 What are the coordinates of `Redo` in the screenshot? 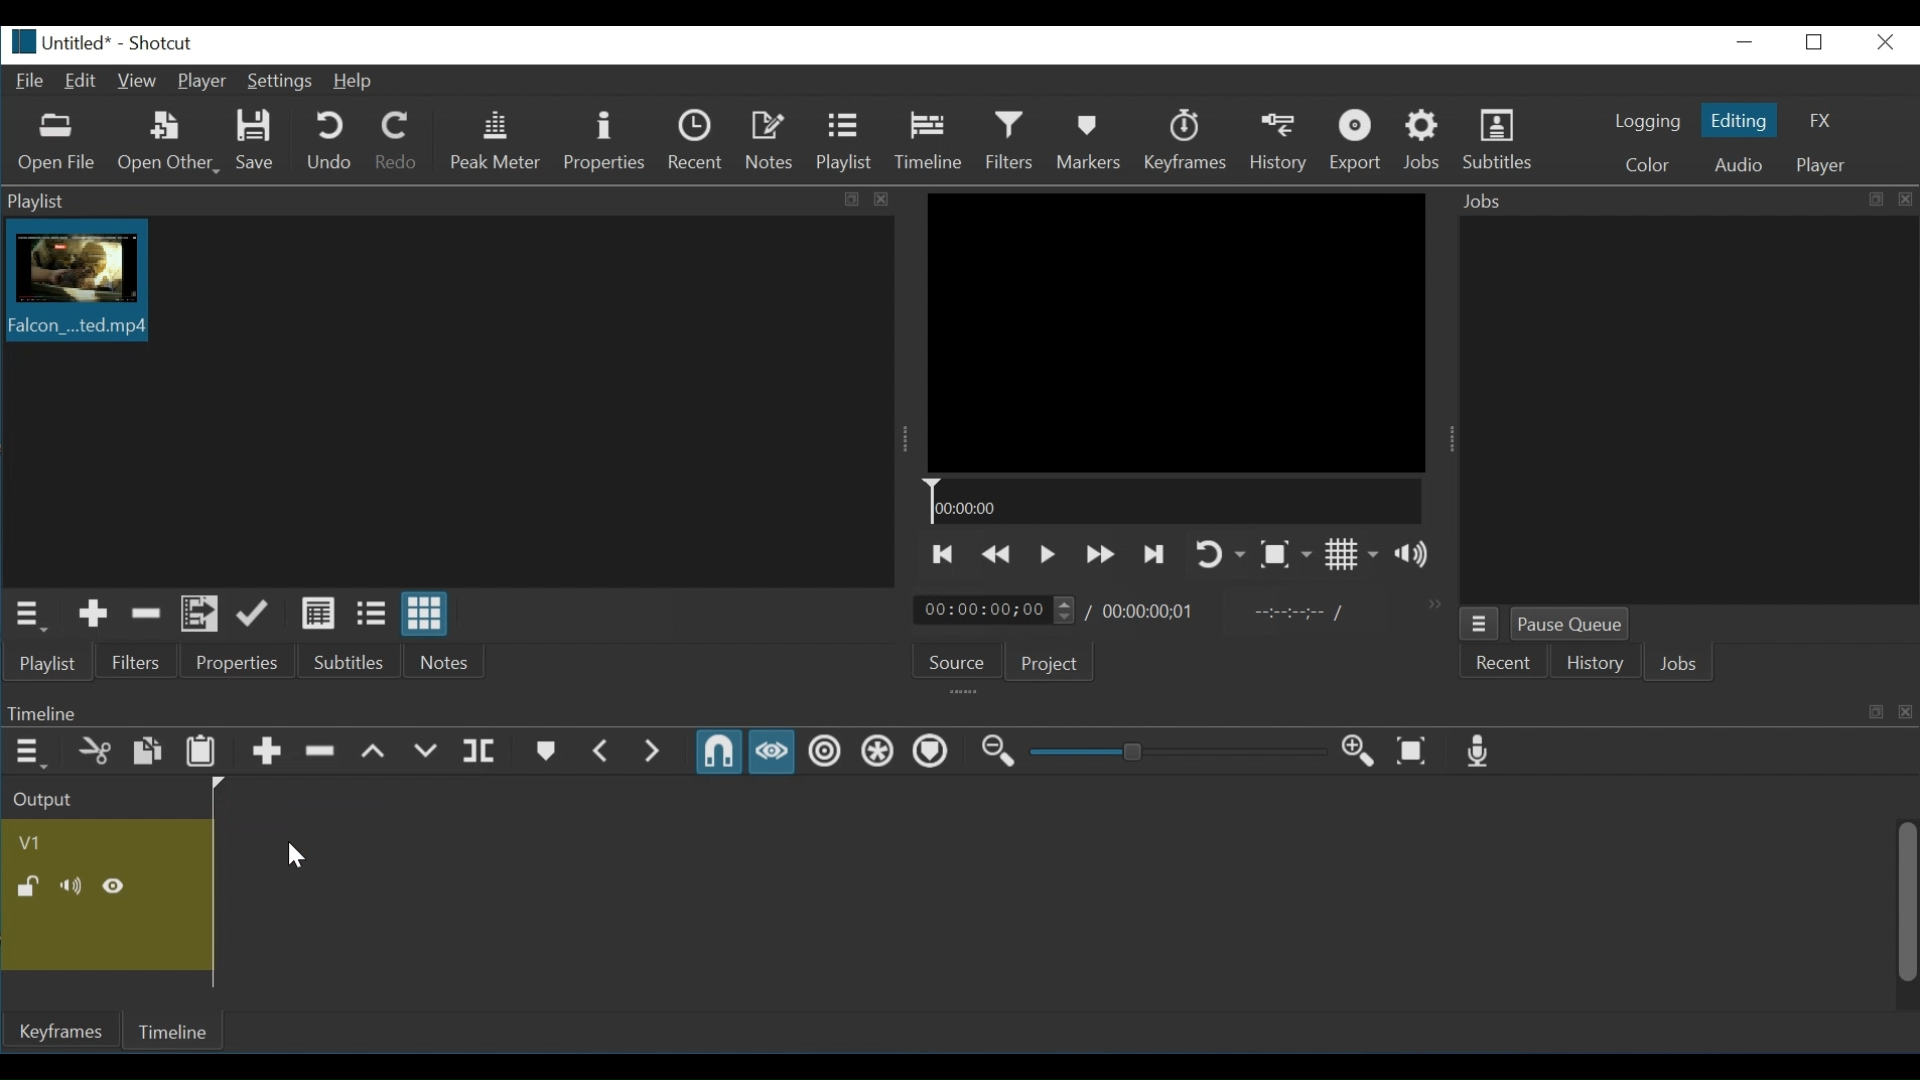 It's located at (397, 140).